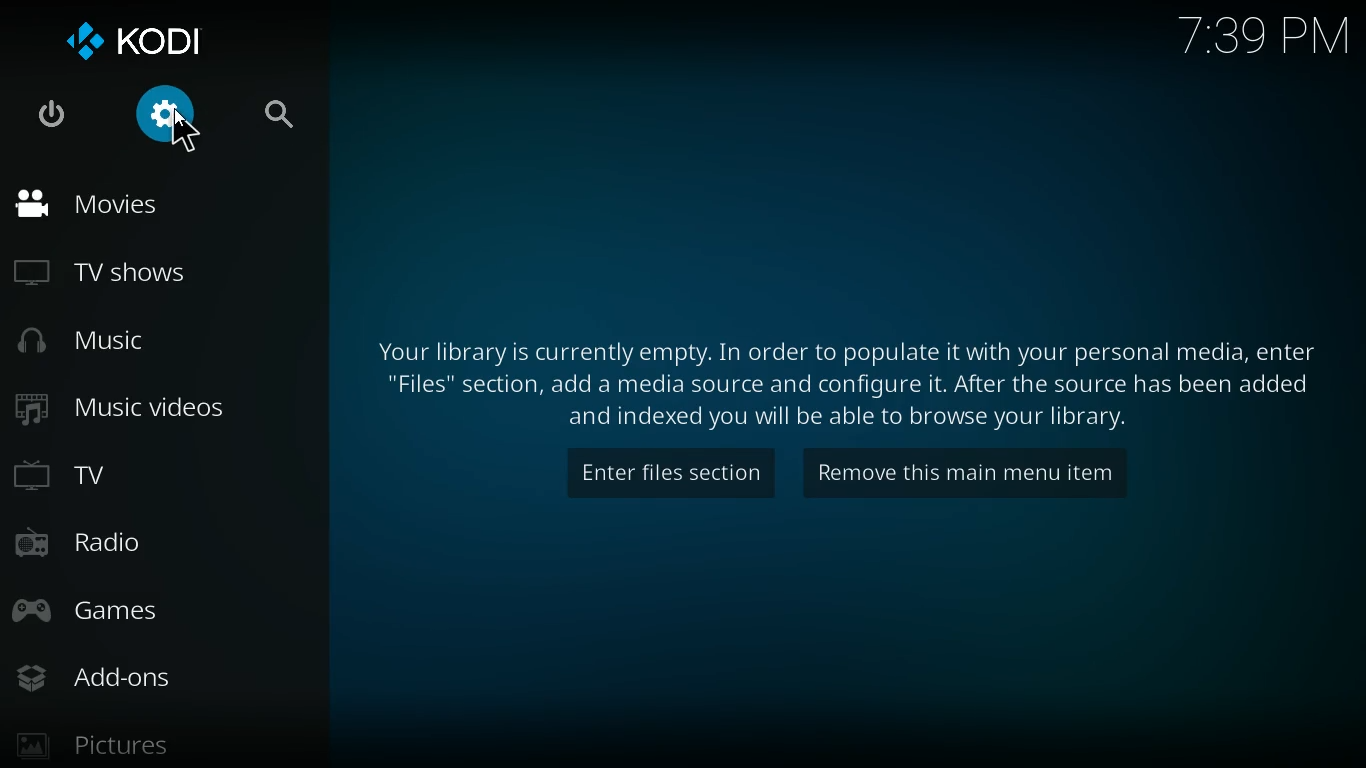  I want to click on music, so click(111, 344).